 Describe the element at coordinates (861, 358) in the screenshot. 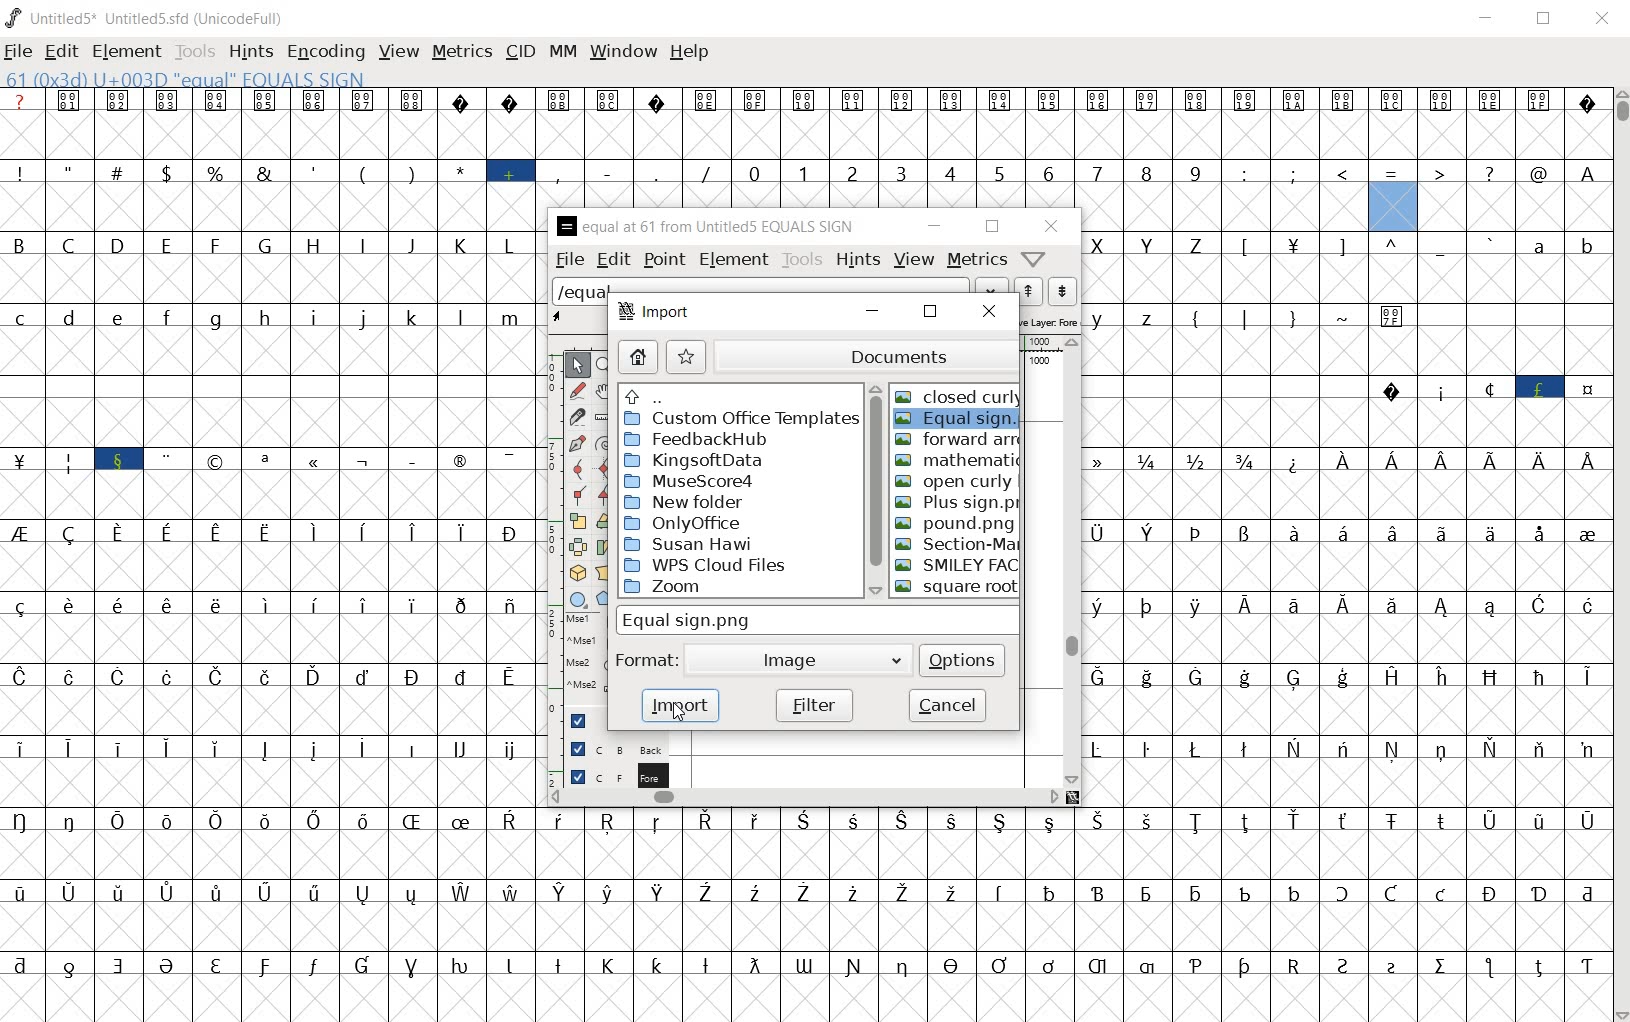

I see `documents` at that location.